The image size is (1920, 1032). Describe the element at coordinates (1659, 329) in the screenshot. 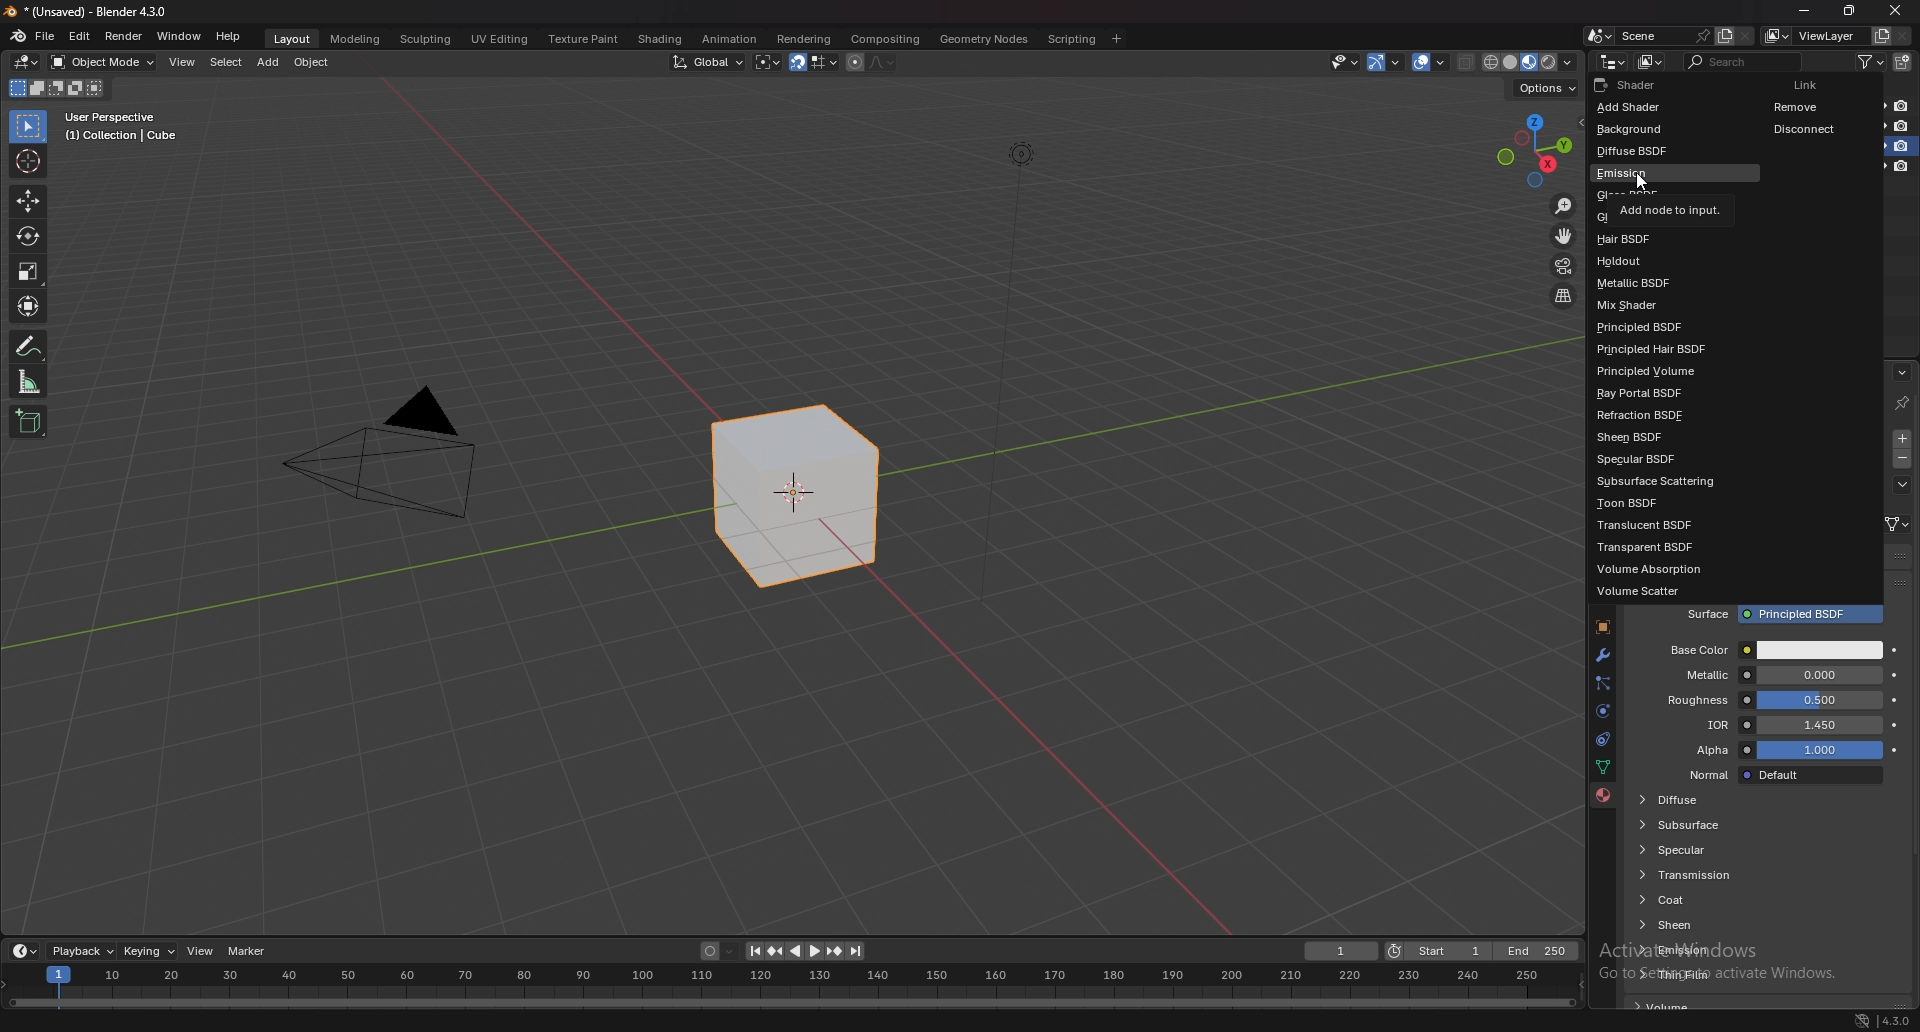

I see `principled bsdf` at that location.